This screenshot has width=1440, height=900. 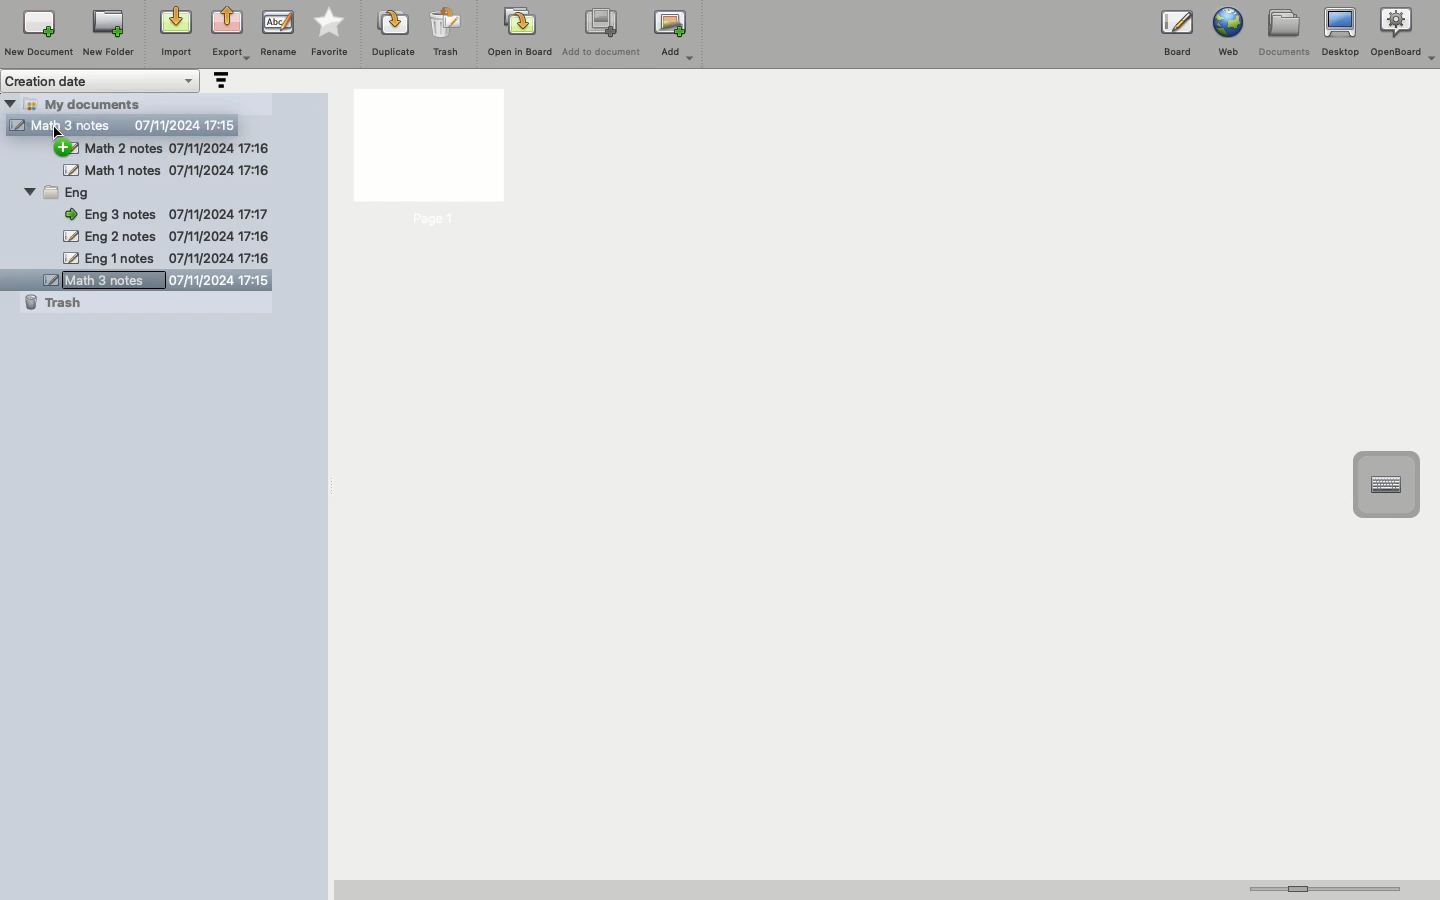 What do you see at coordinates (219, 82) in the screenshot?
I see `Sort` at bounding box center [219, 82].